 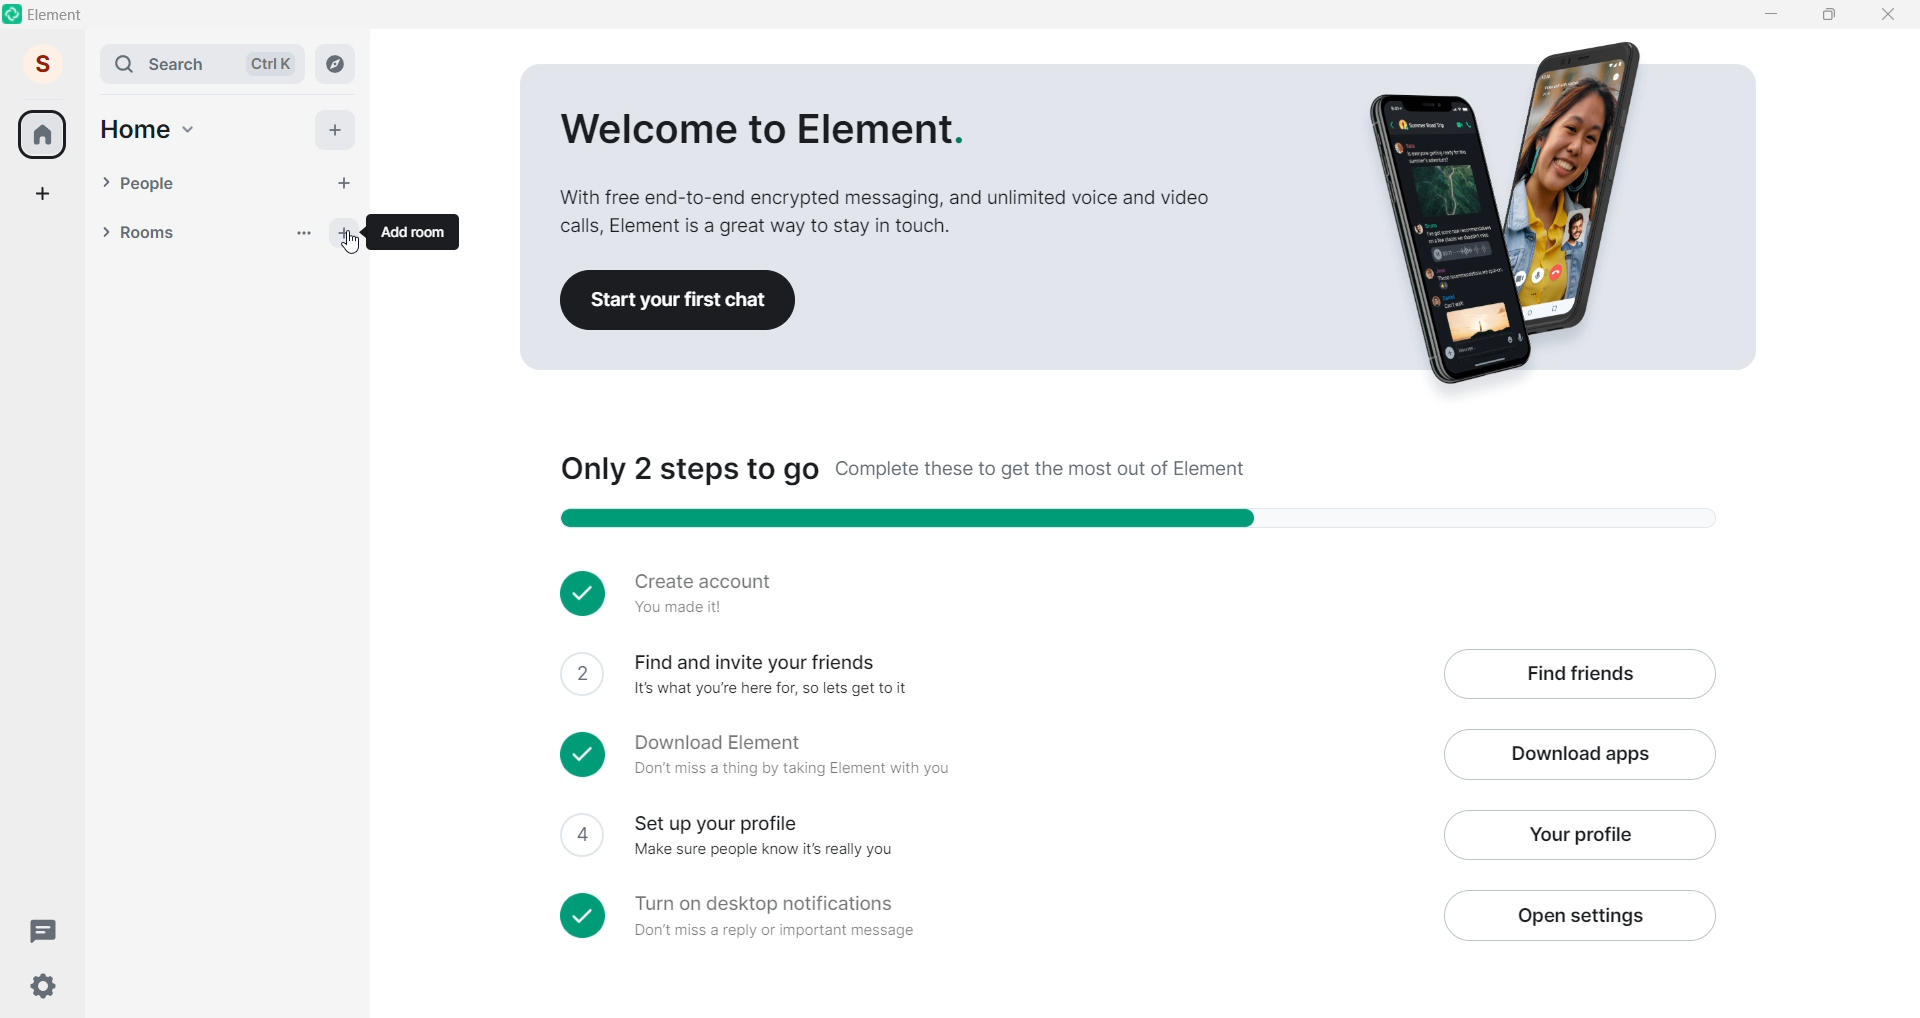 What do you see at coordinates (218, 184) in the screenshot?
I see `People` at bounding box center [218, 184].